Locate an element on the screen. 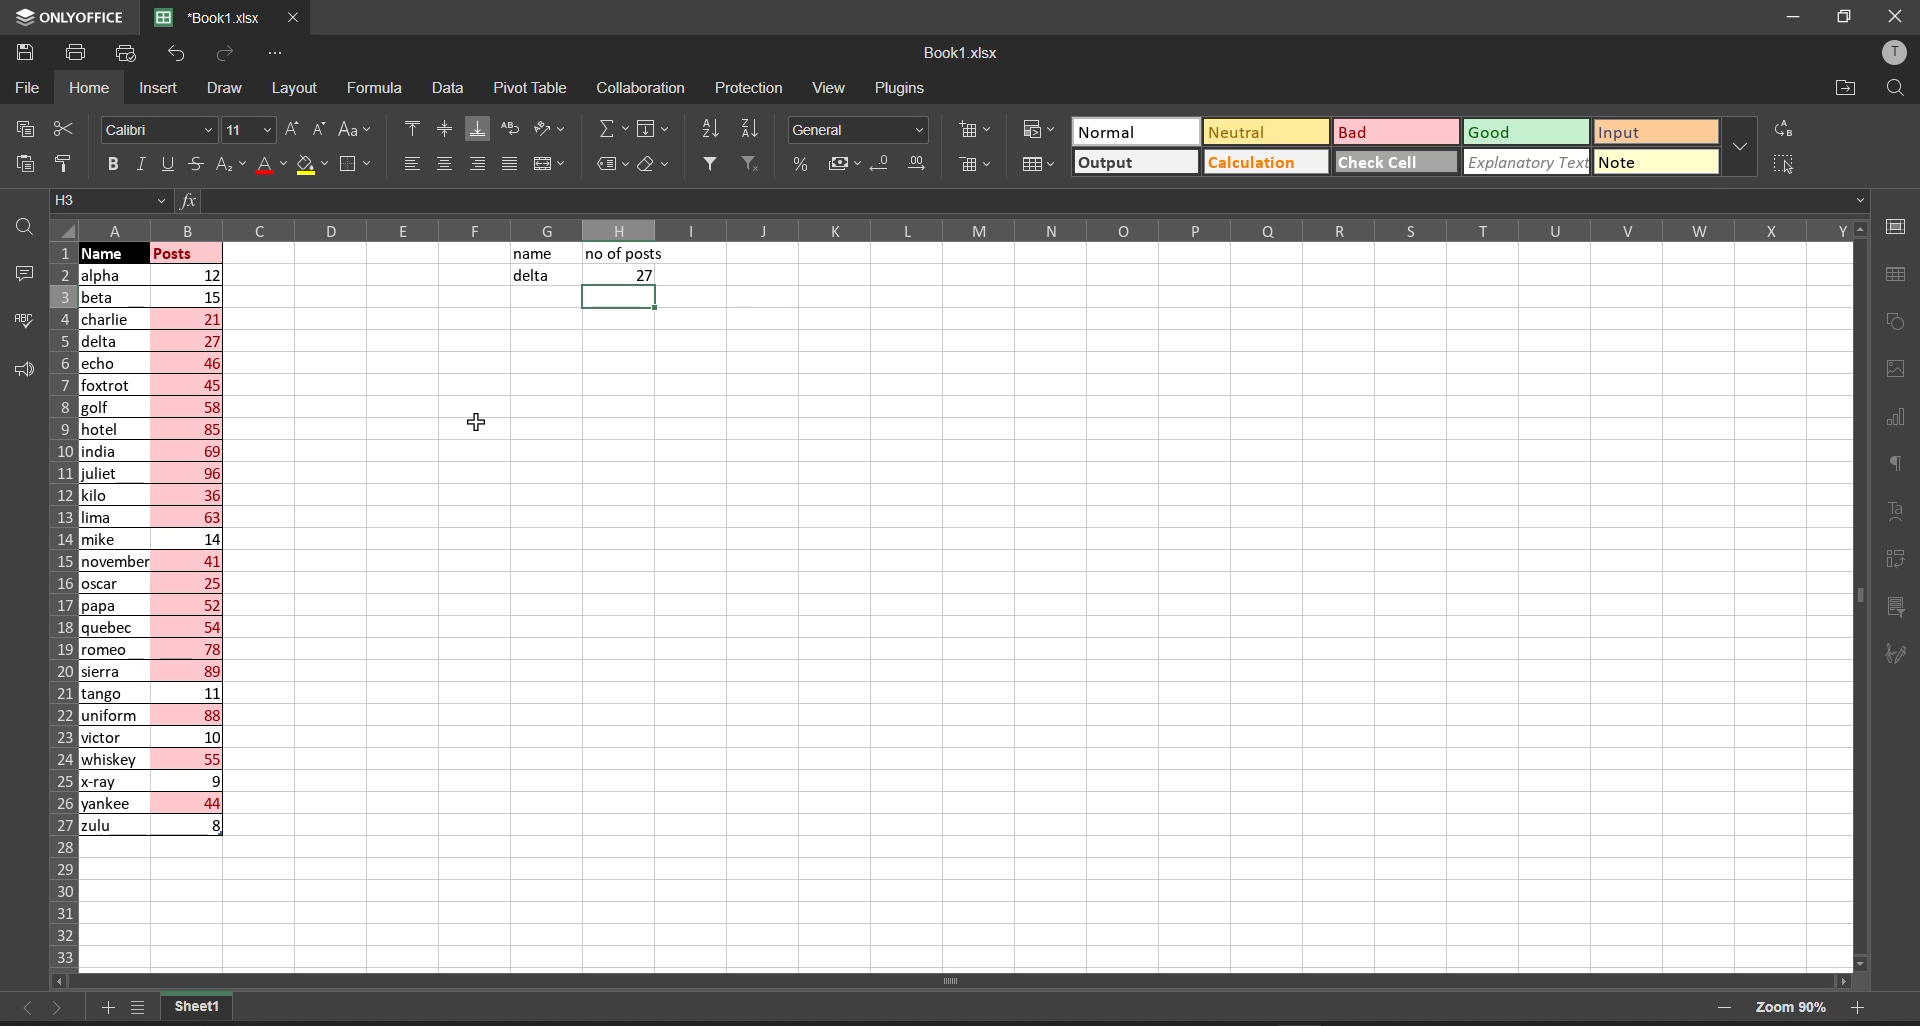 This screenshot has width=1920, height=1026. percent style is located at coordinates (797, 166).